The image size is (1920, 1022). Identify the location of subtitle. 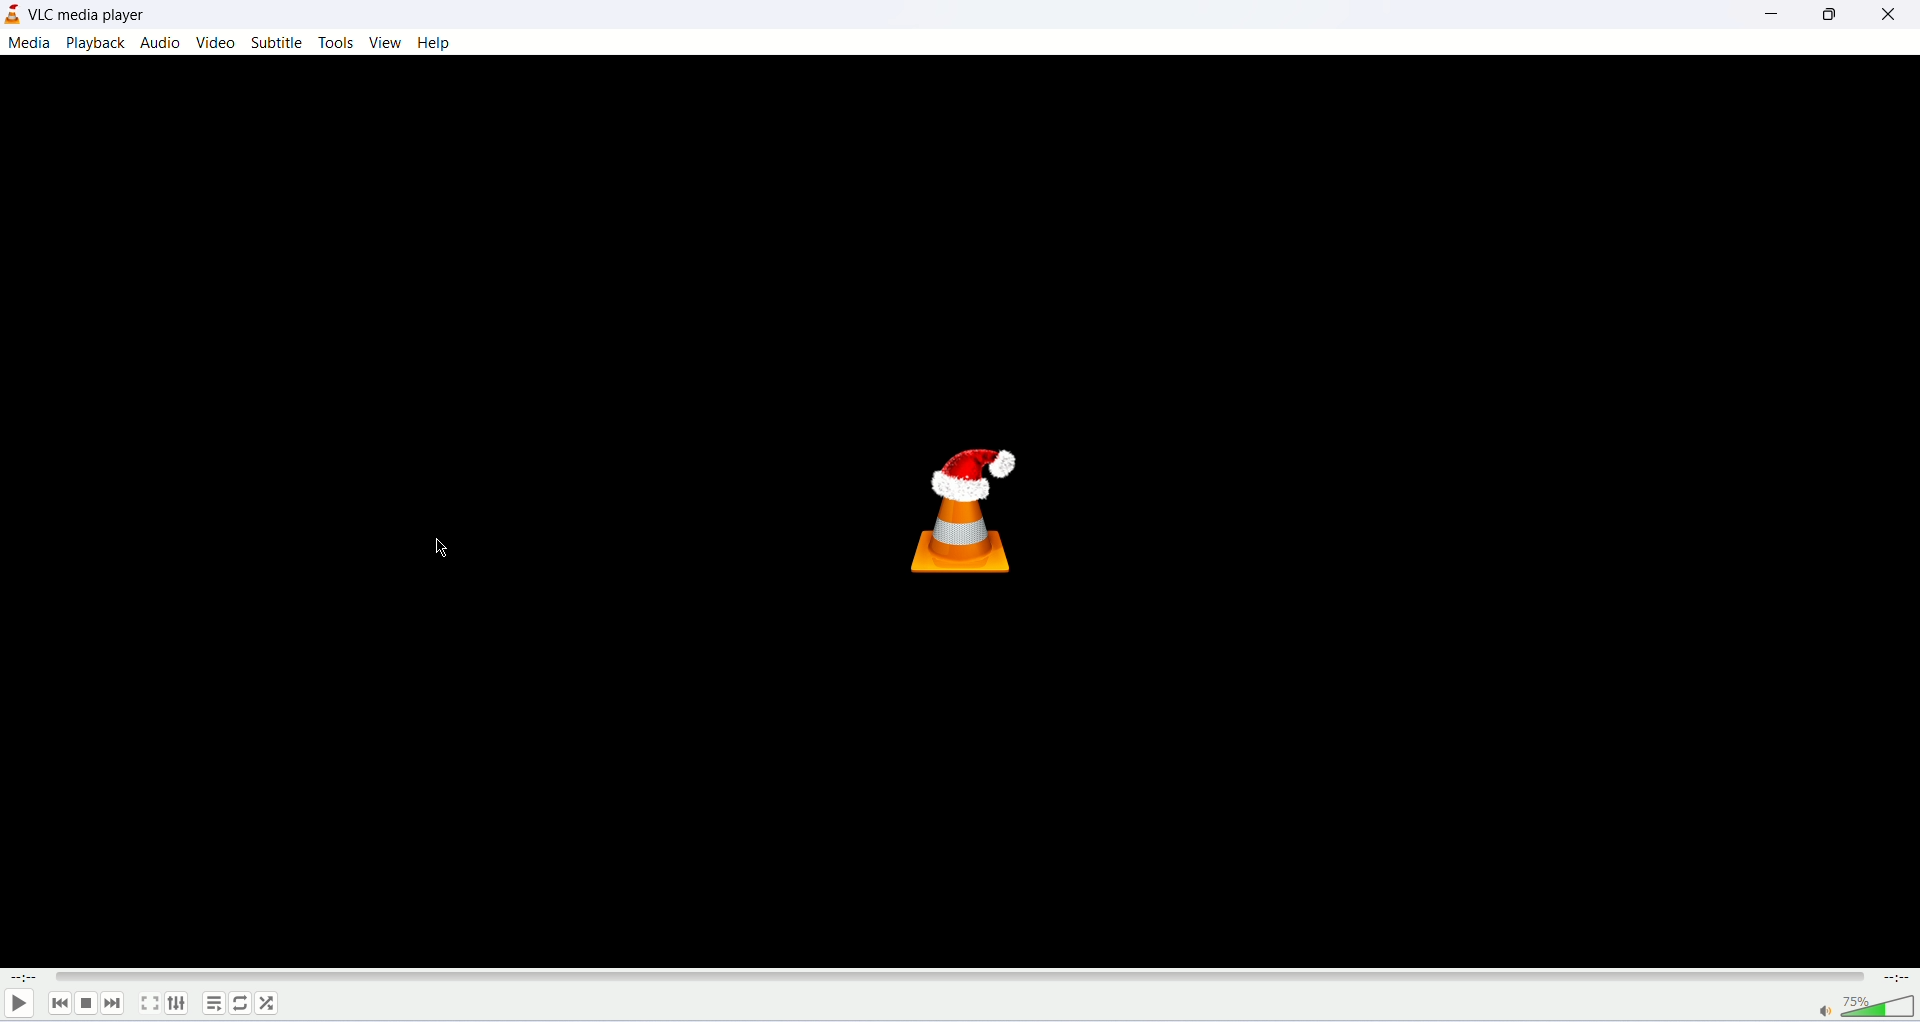
(275, 43).